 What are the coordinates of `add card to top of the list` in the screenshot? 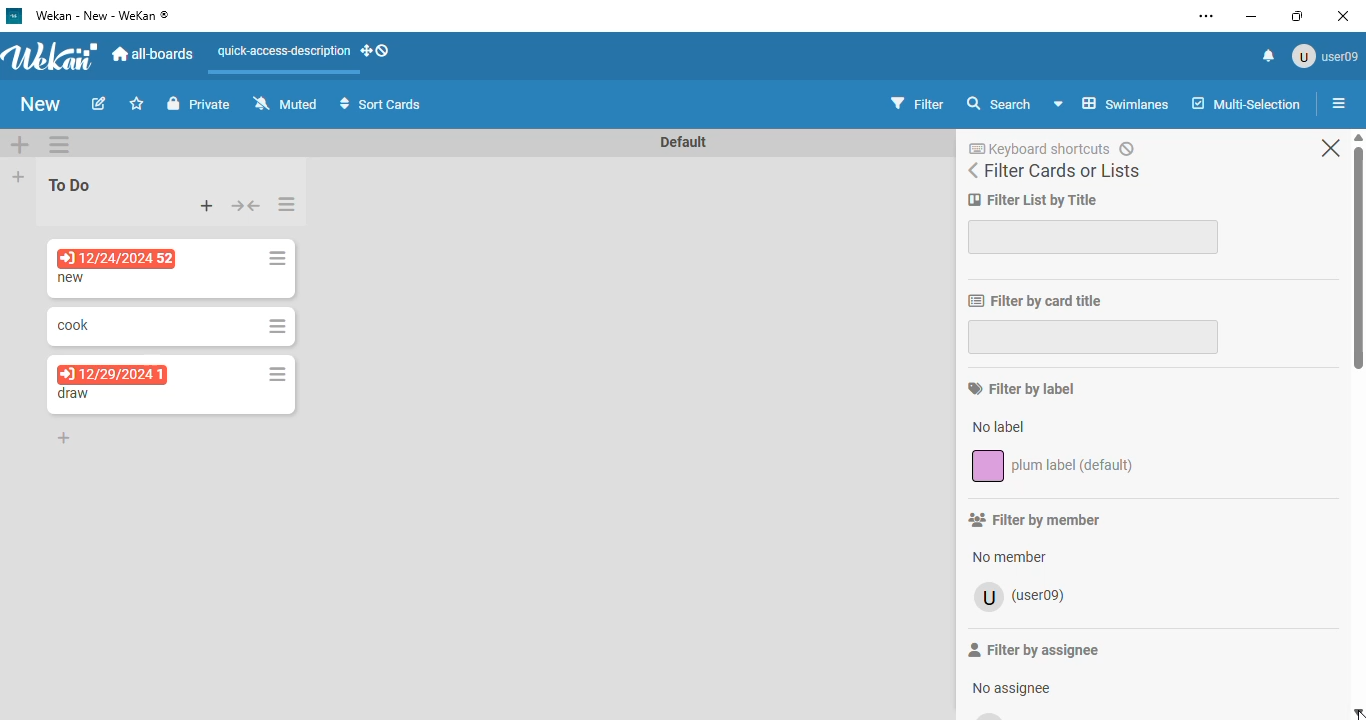 It's located at (208, 206).